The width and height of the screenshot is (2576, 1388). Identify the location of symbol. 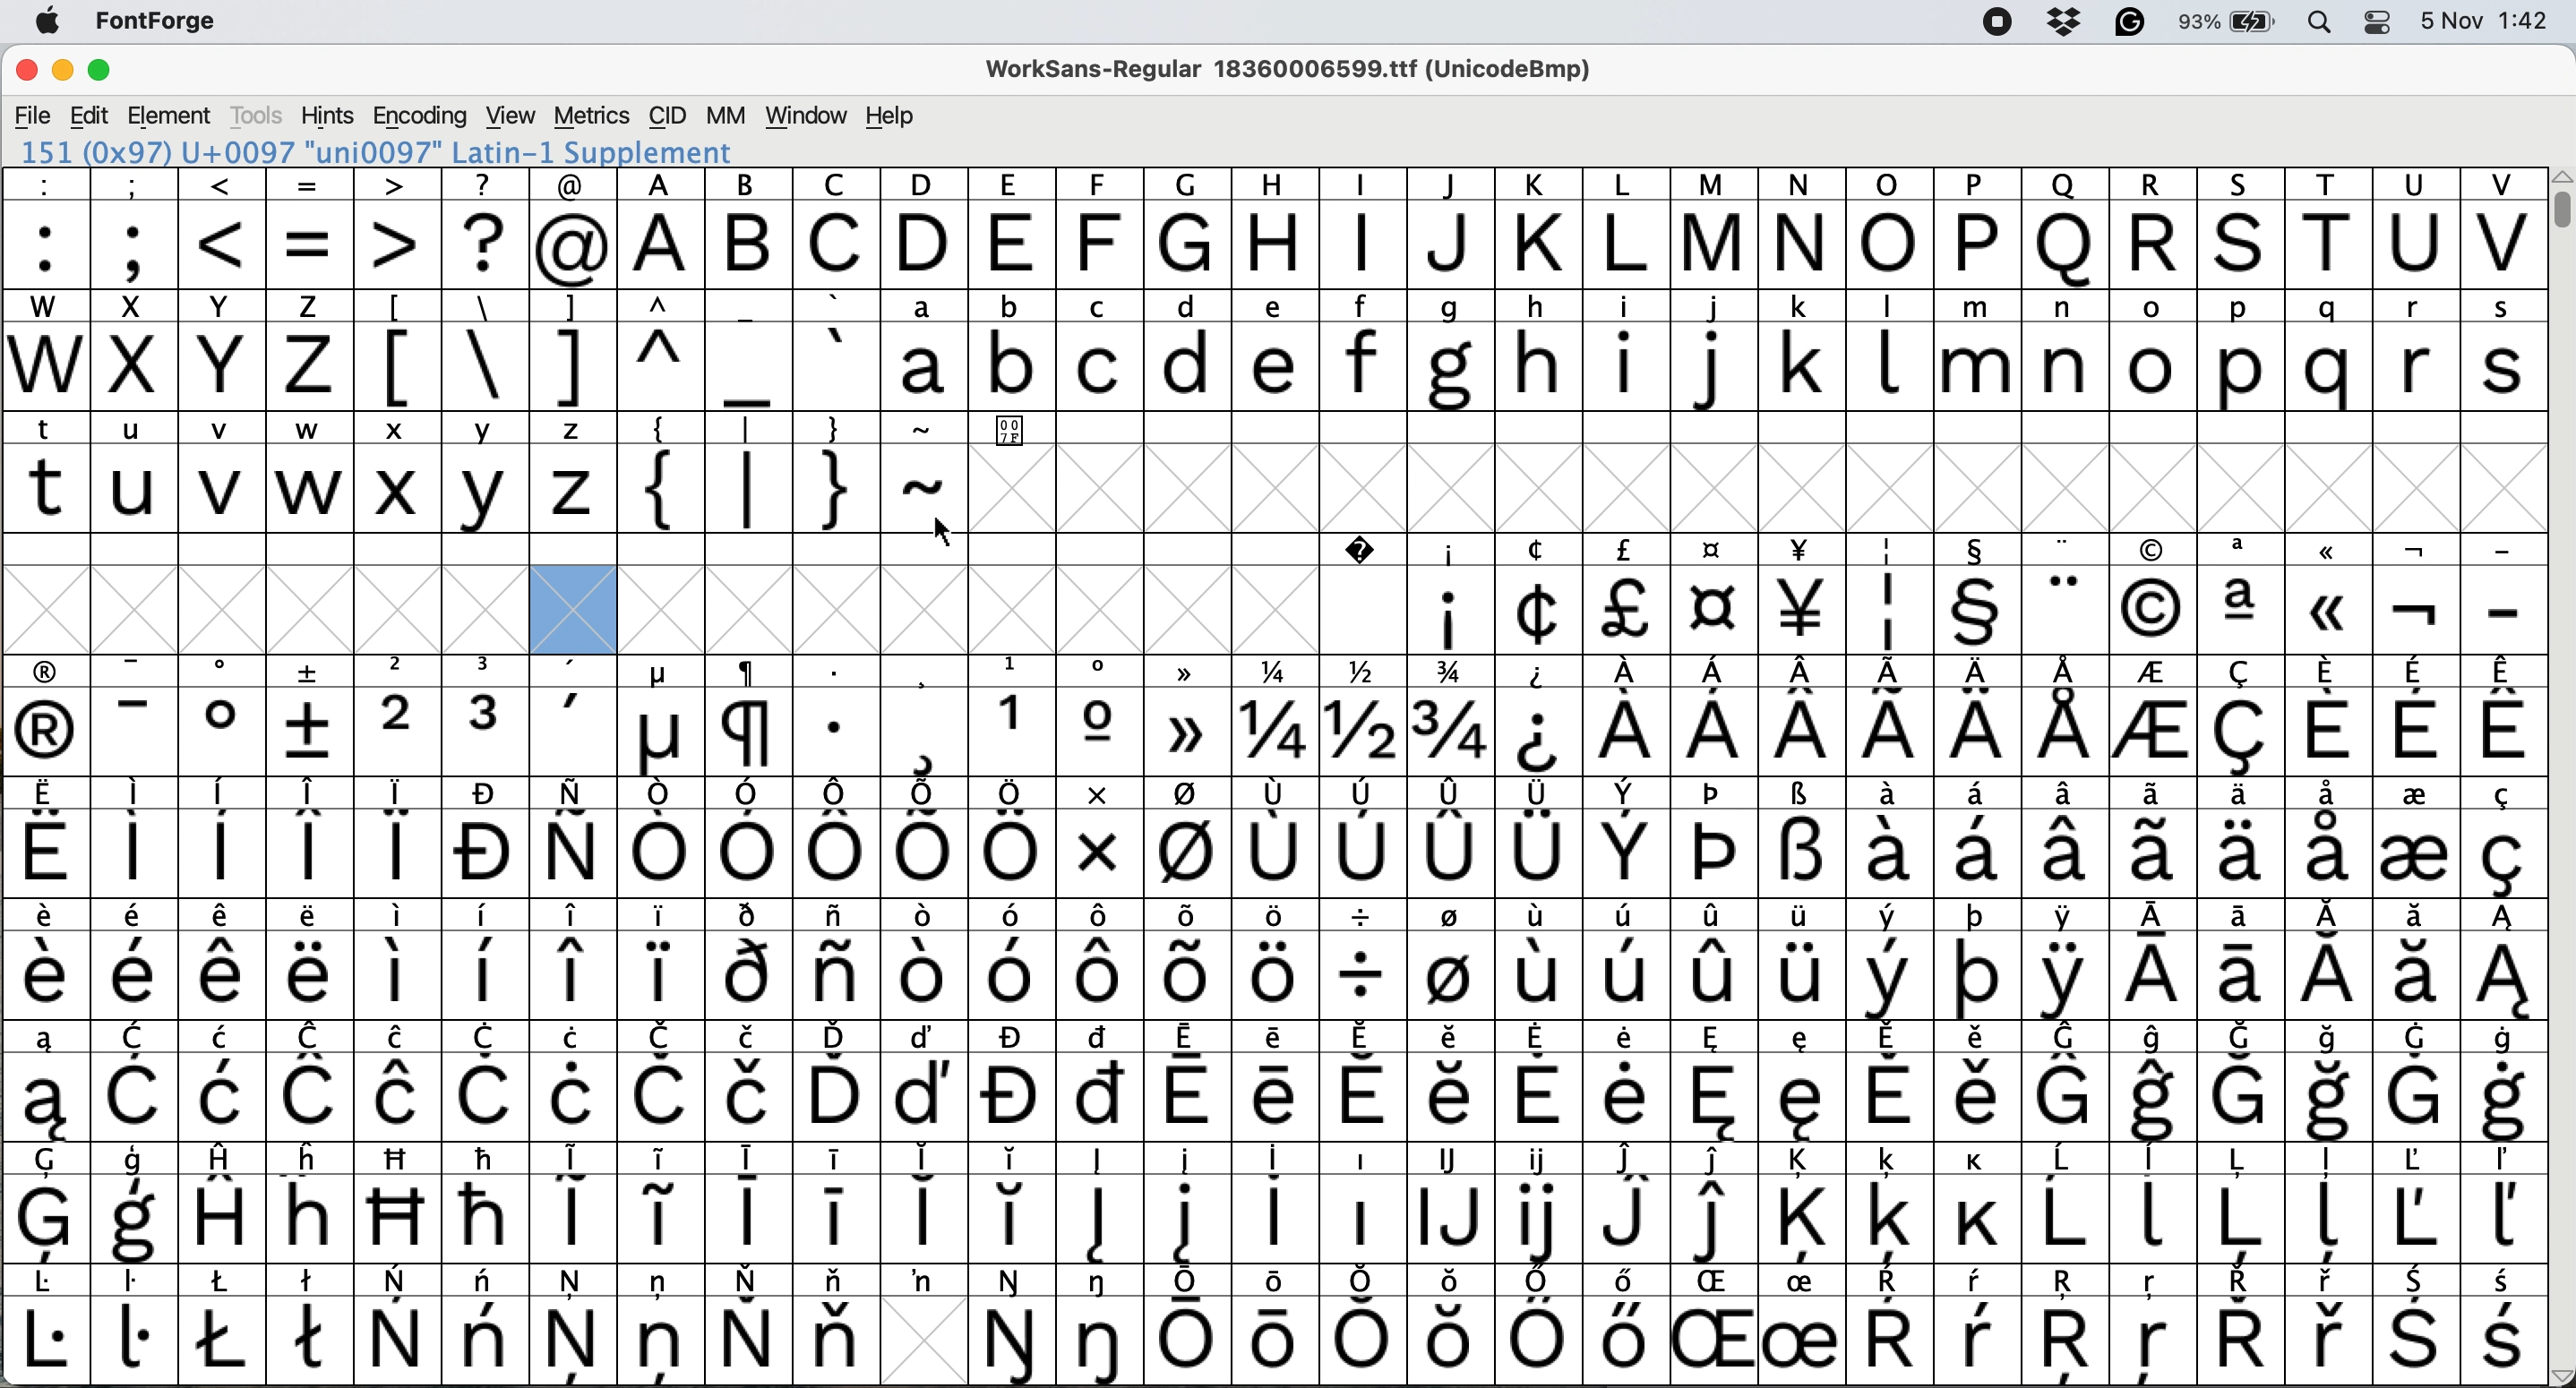
(661, 1081).